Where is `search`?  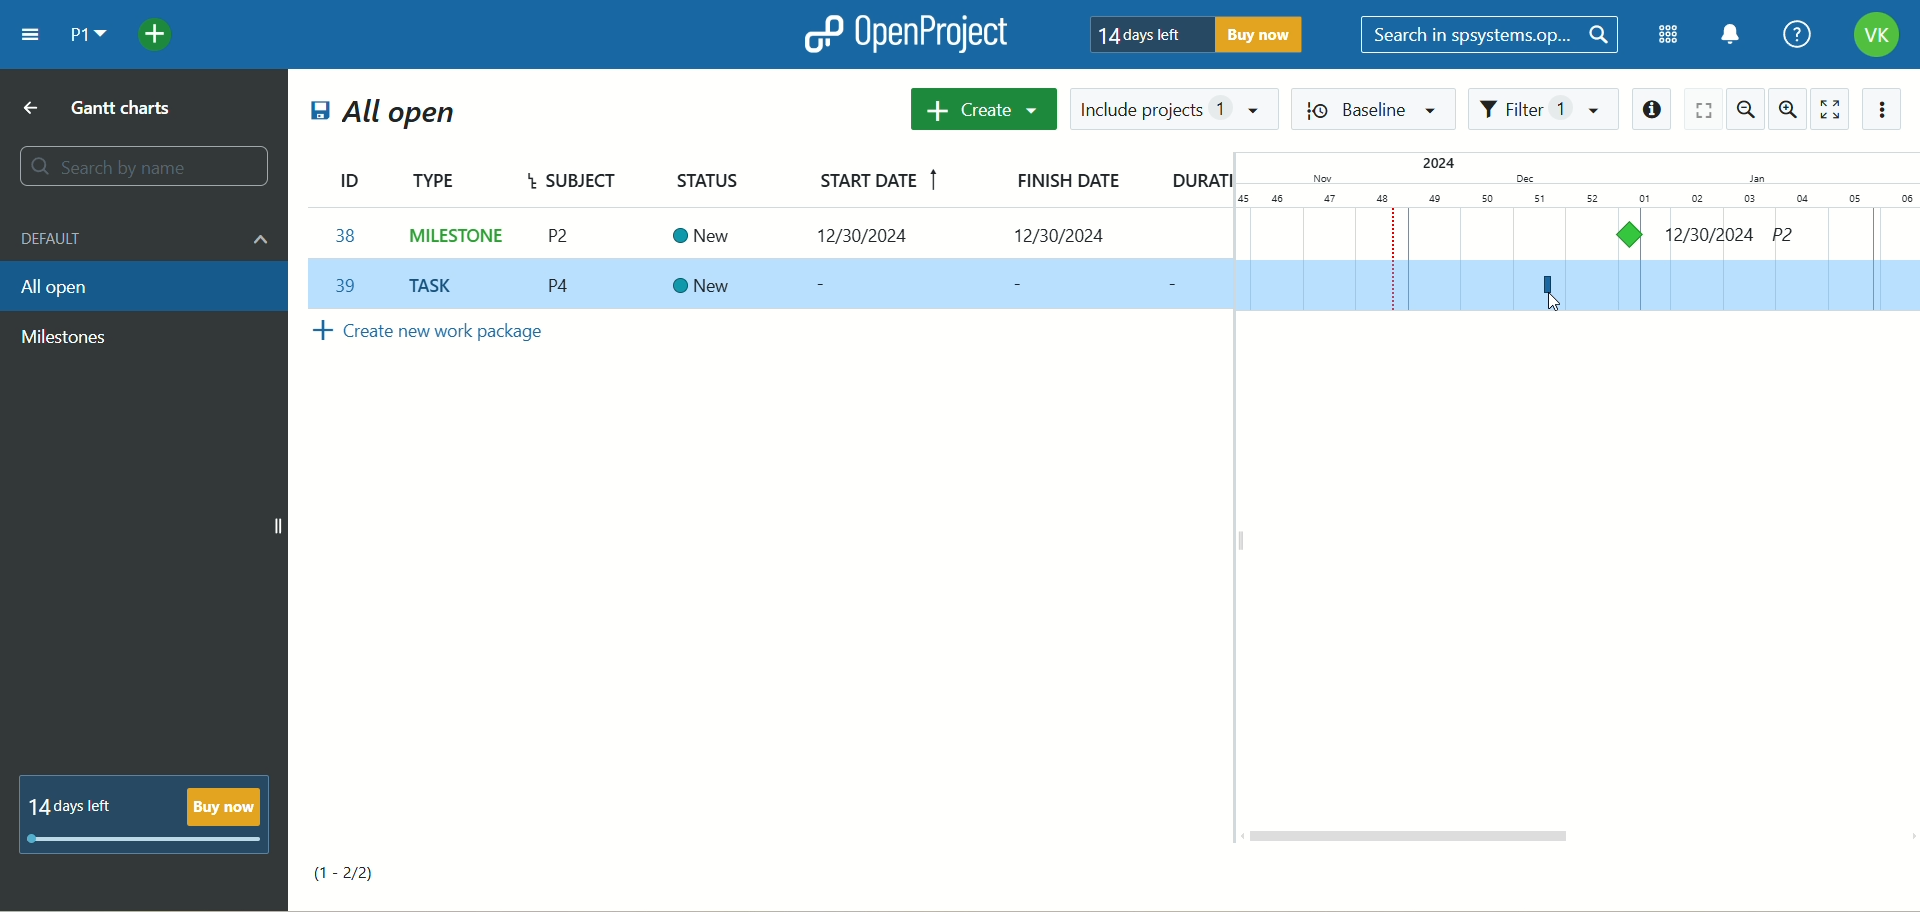 search is located at coordinates (147, 166).